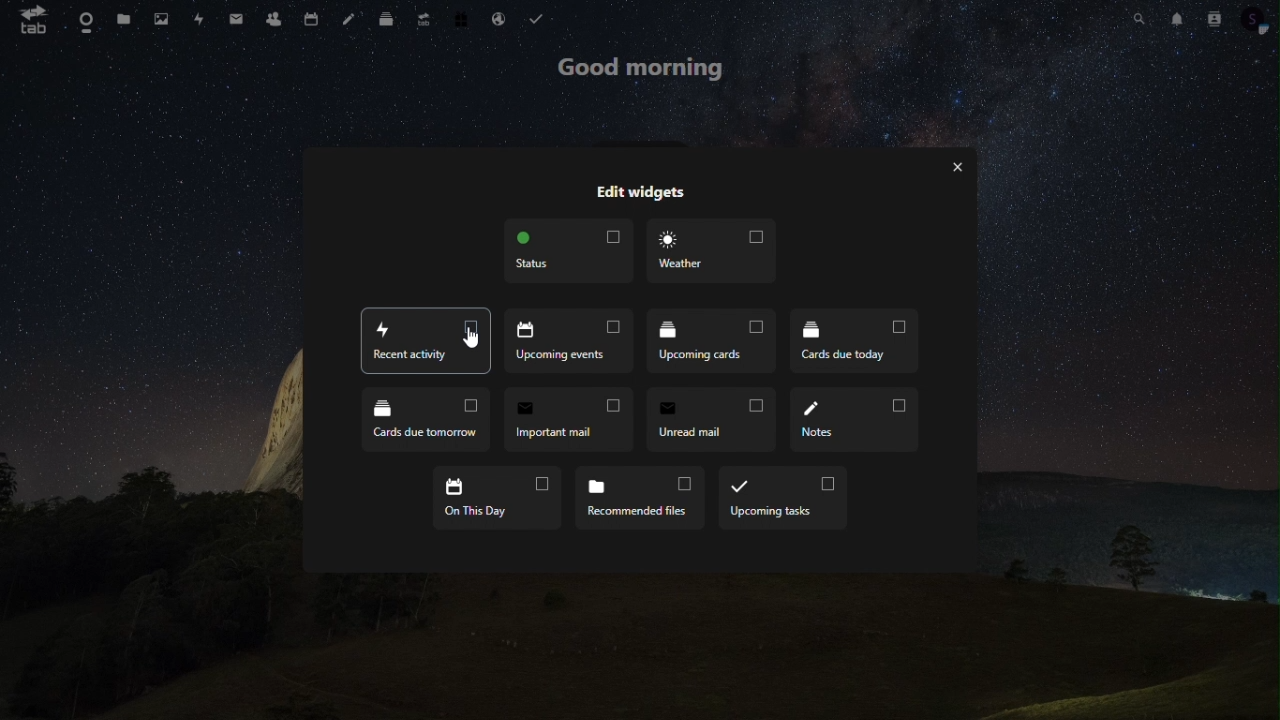  I want to click on status, so click(571, 254).